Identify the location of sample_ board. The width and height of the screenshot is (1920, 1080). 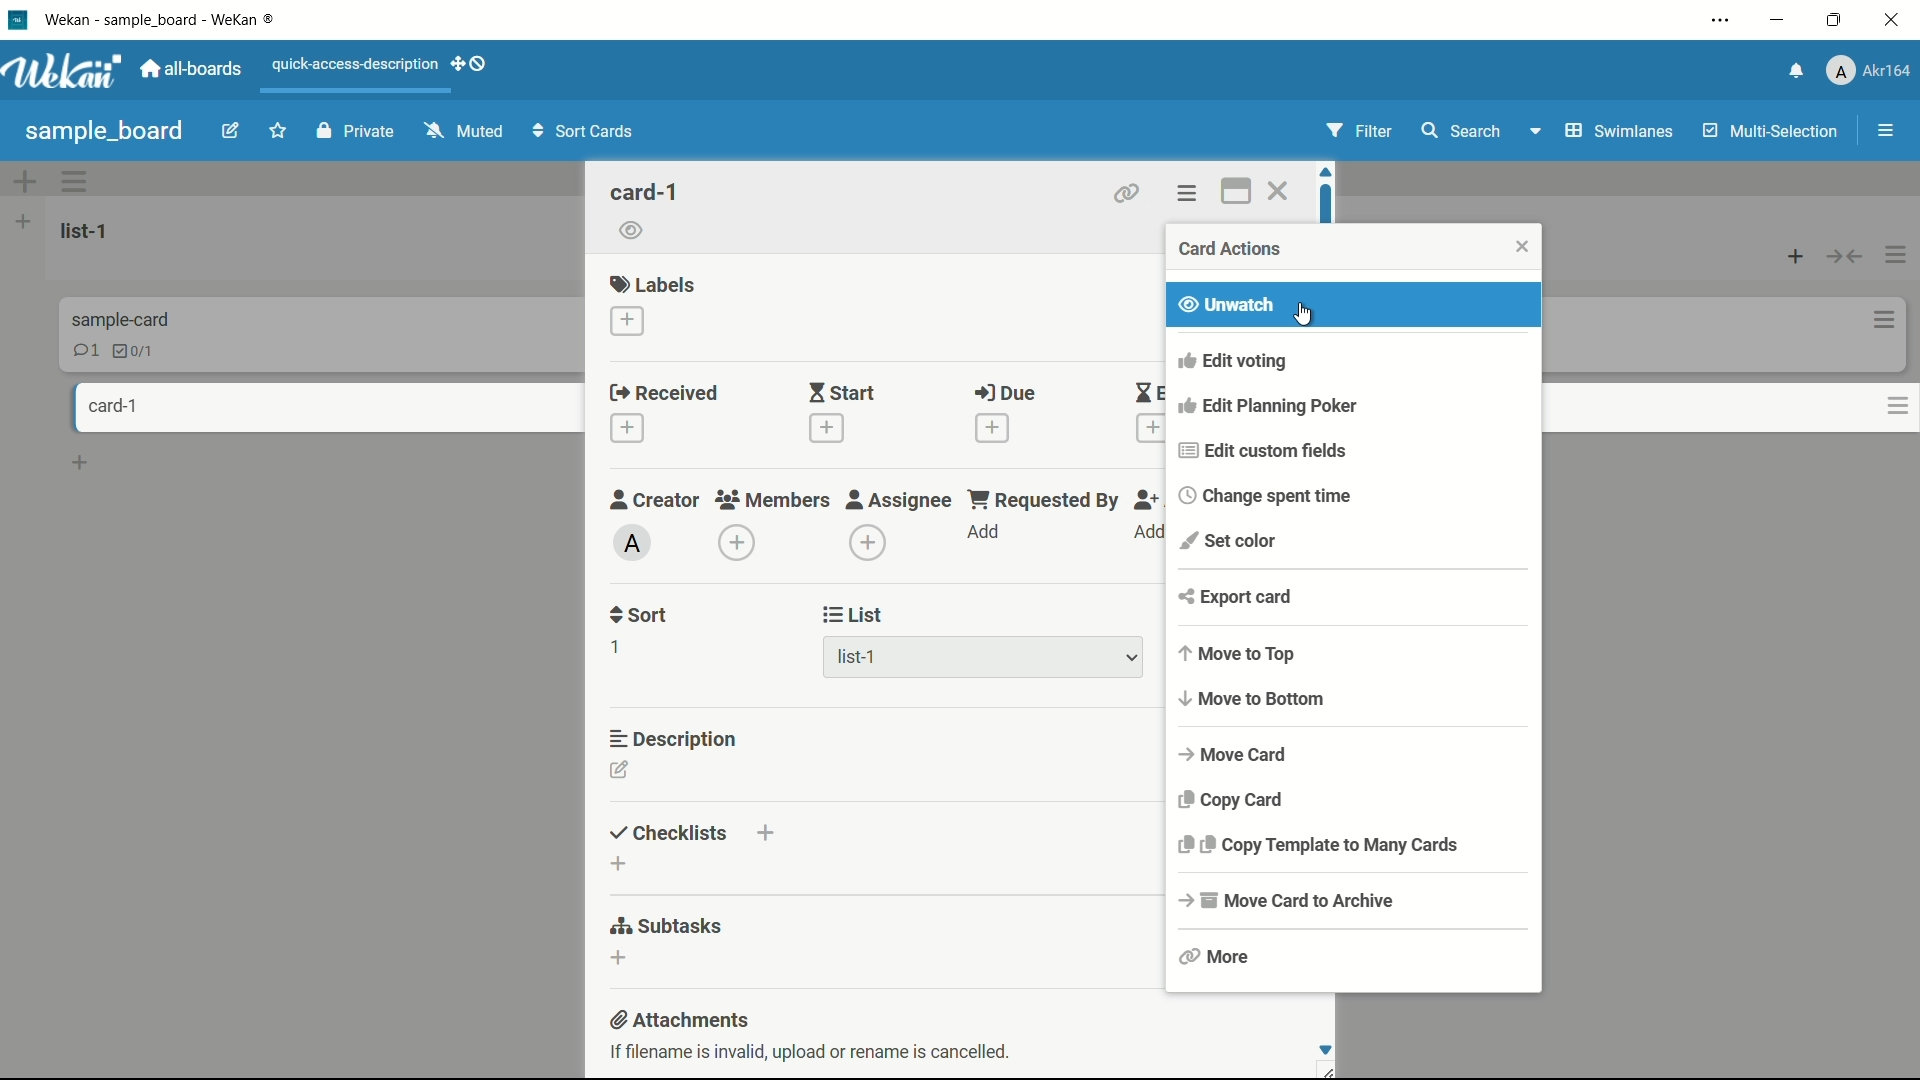
(106, 130).